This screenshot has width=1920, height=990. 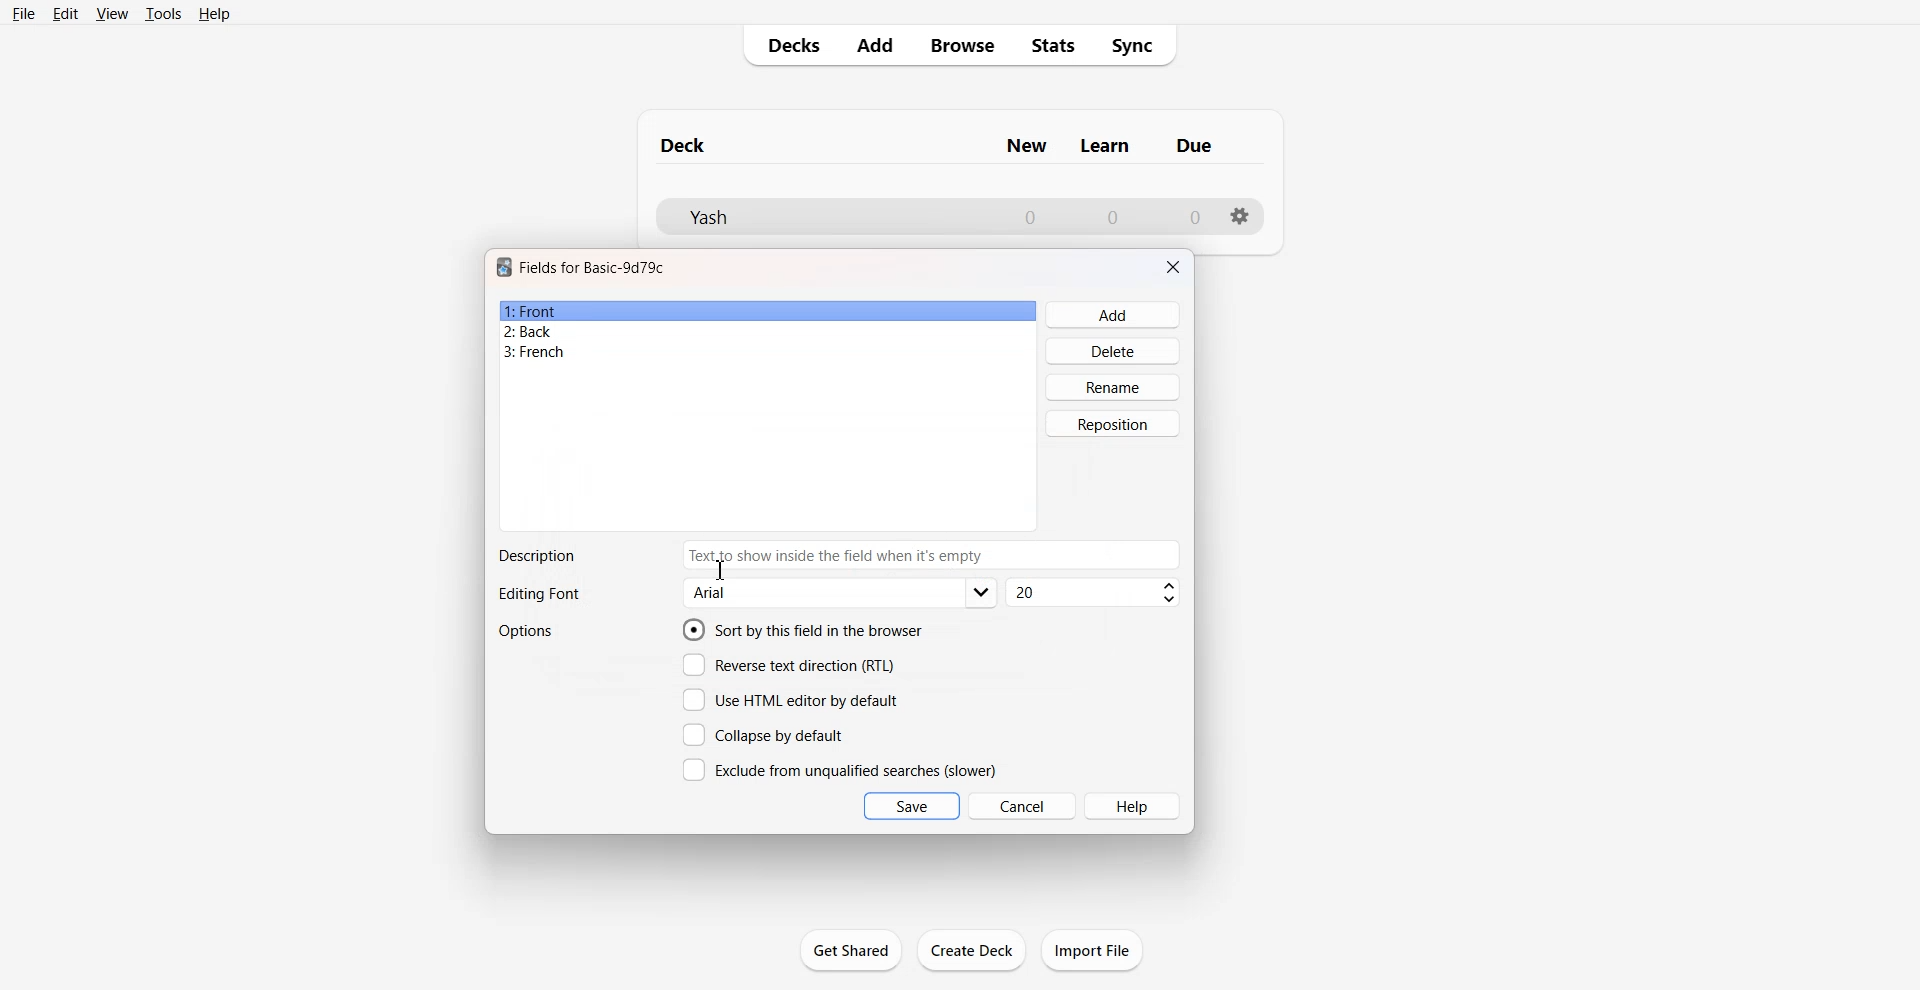 What do you see at coordinates (1095, 593) in the screenshot?
I see `Font size` at bounding box center [1095, 593].